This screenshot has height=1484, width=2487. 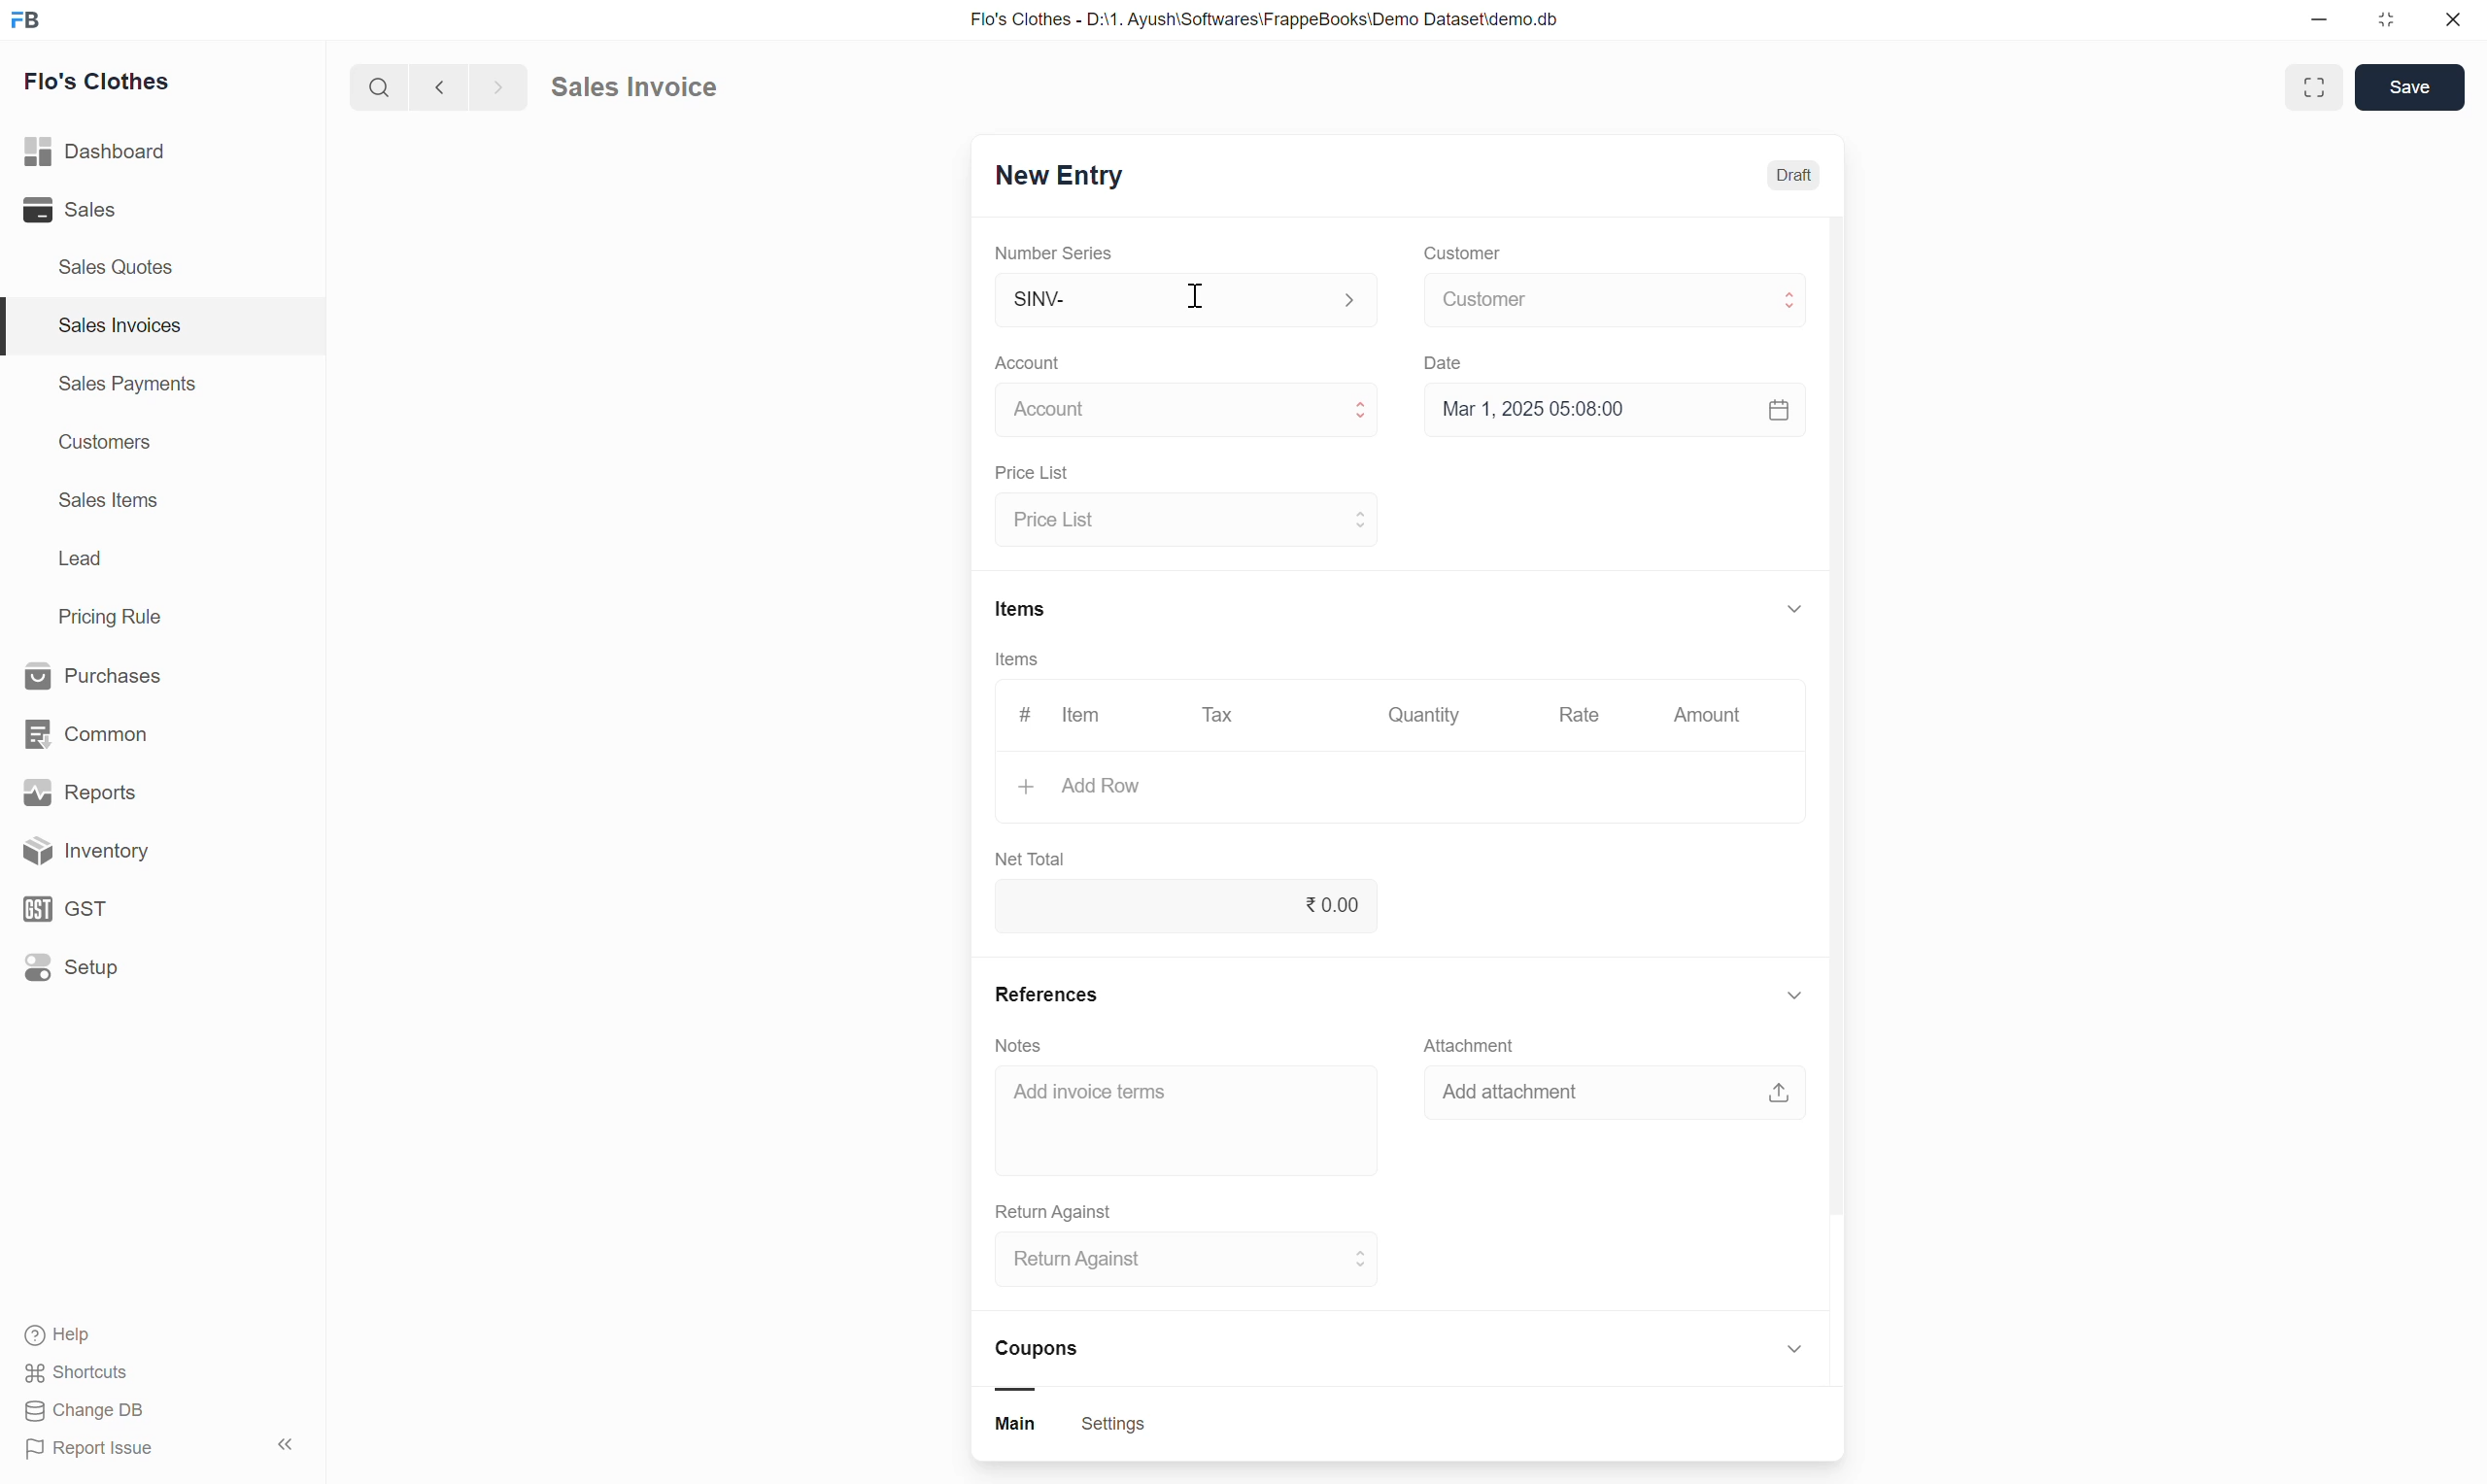 I want to click on show or hide items, so click(x=1794, y=604).